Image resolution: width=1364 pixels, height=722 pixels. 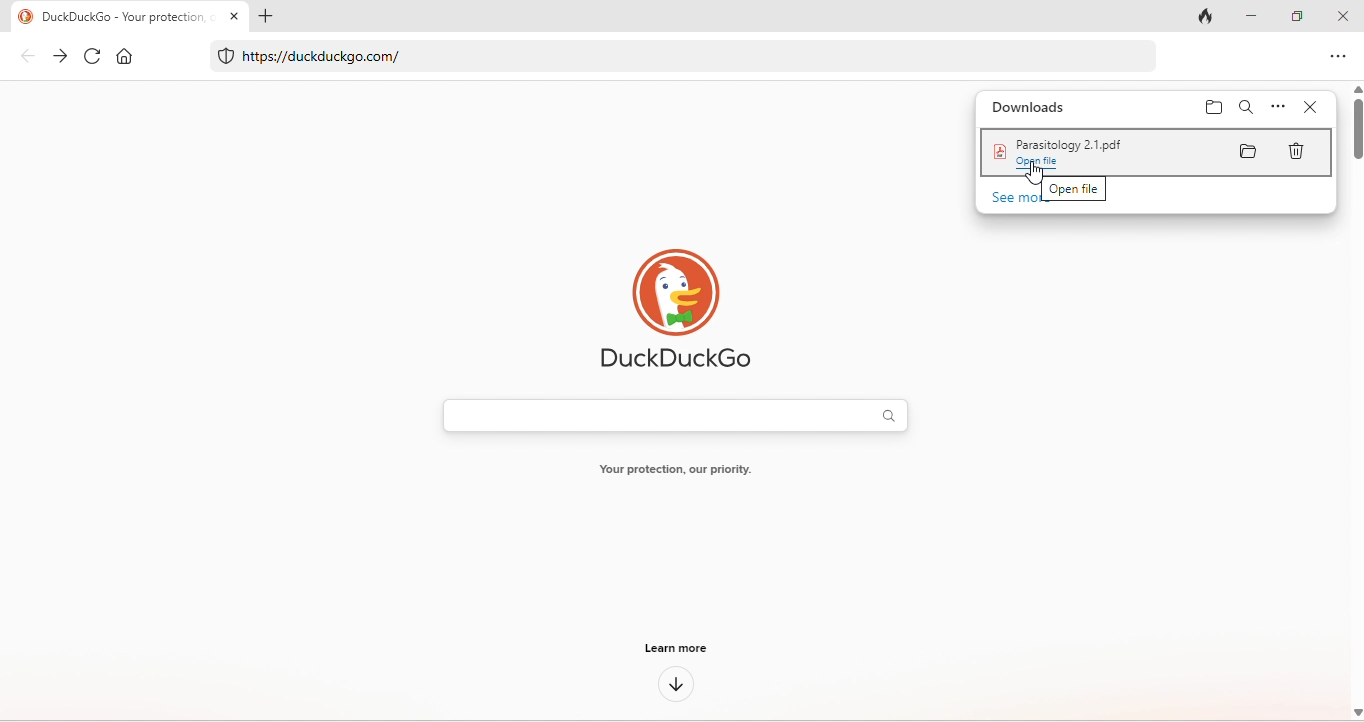 I want to click on Your protection our priority, so click(x=682, y=470).